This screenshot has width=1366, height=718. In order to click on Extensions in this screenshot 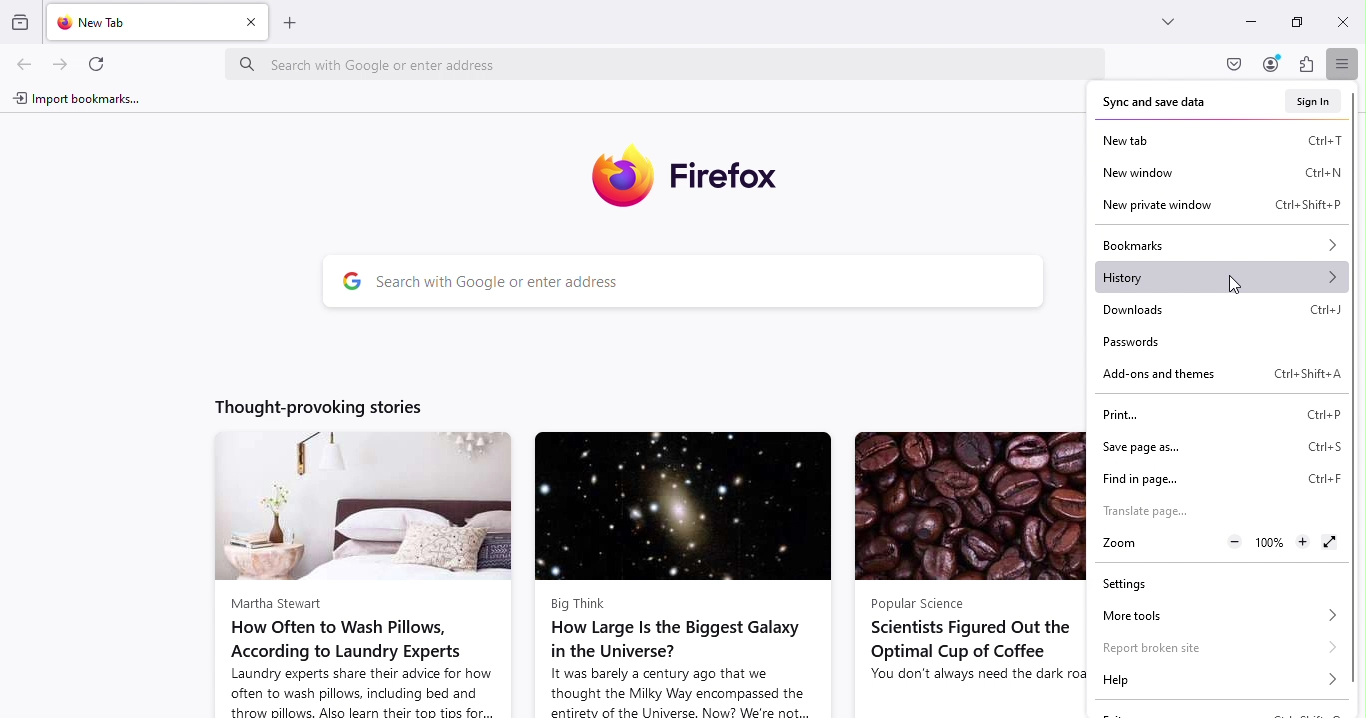, I will do `click(1306, 67)`.